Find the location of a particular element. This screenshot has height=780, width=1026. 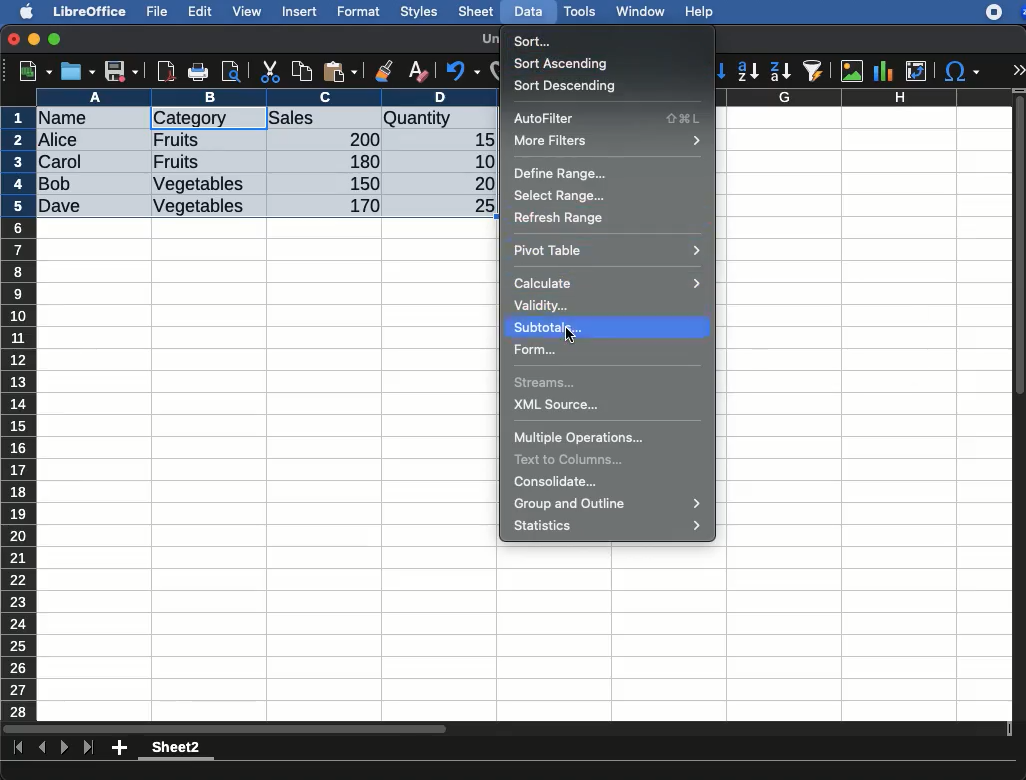

save is located at coordinates (122, 73).